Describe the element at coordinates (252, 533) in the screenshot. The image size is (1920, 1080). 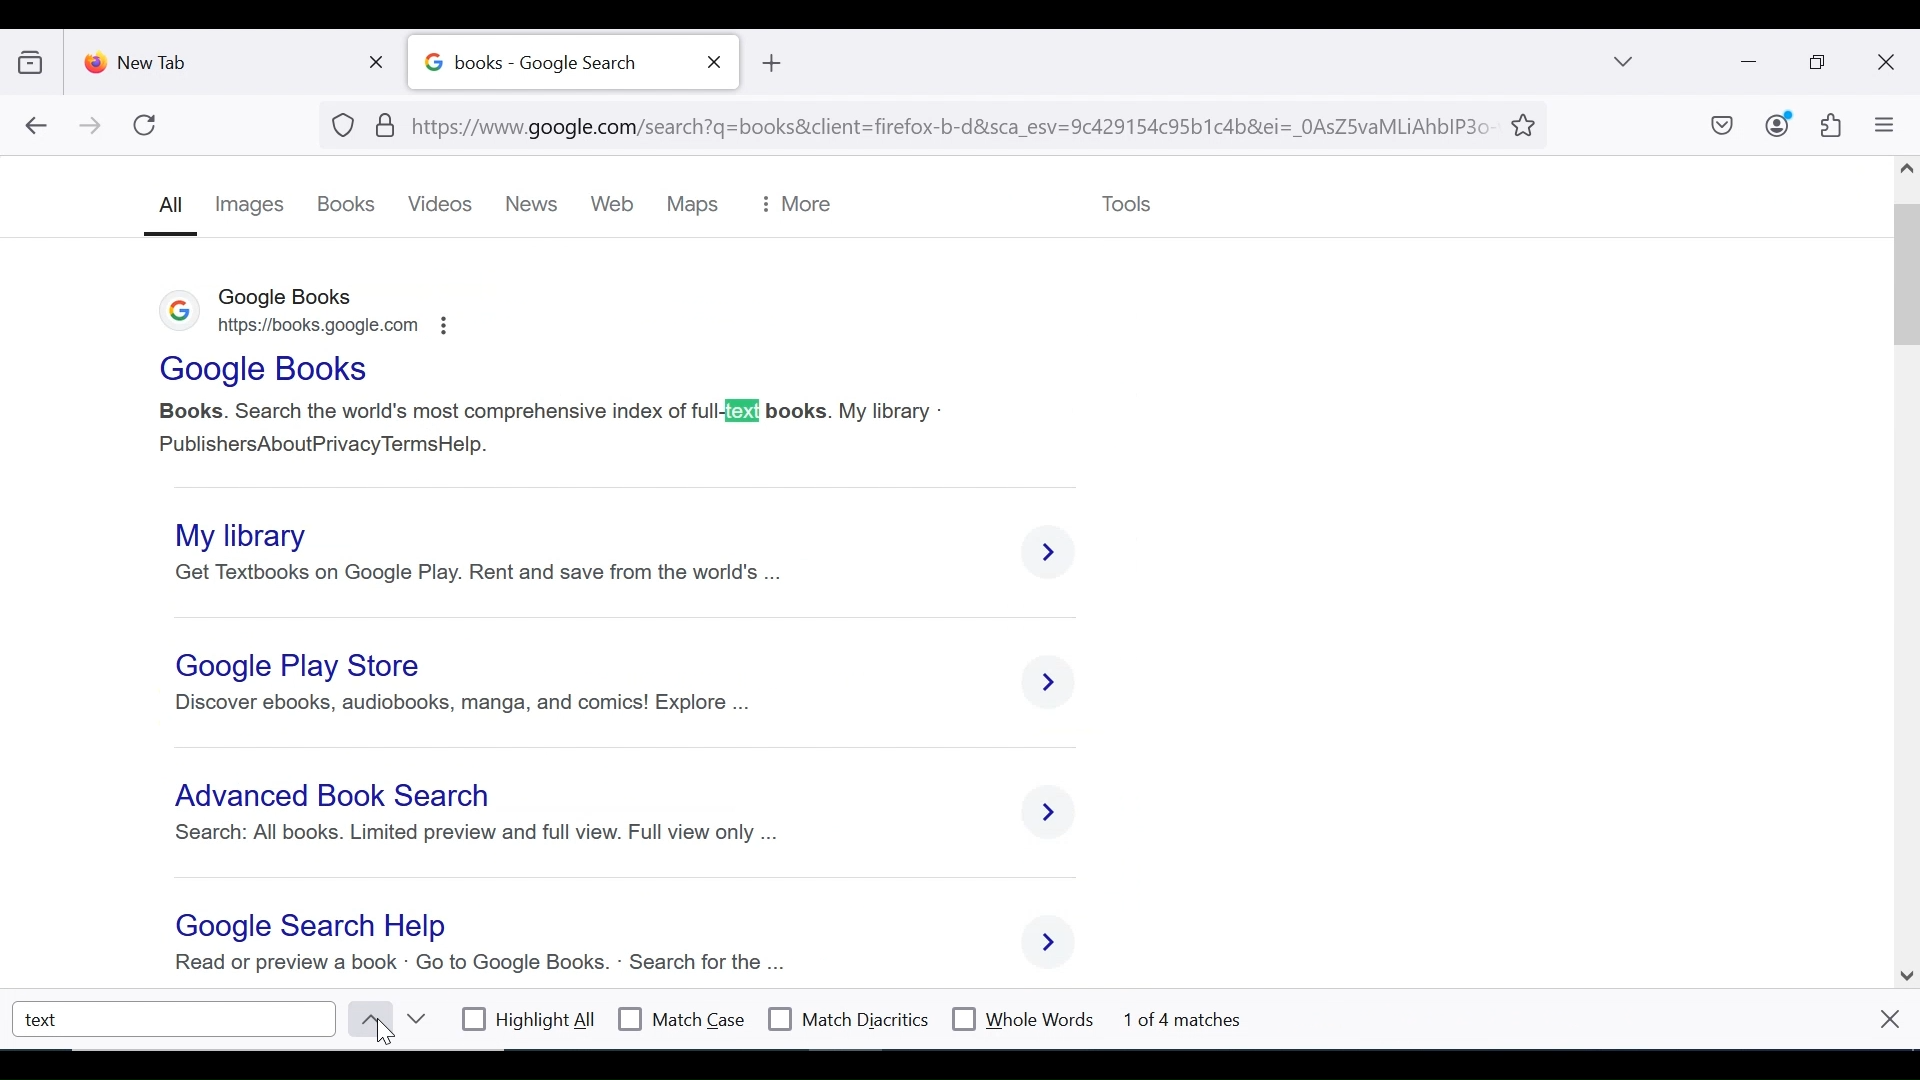
I see `My library` at that location.